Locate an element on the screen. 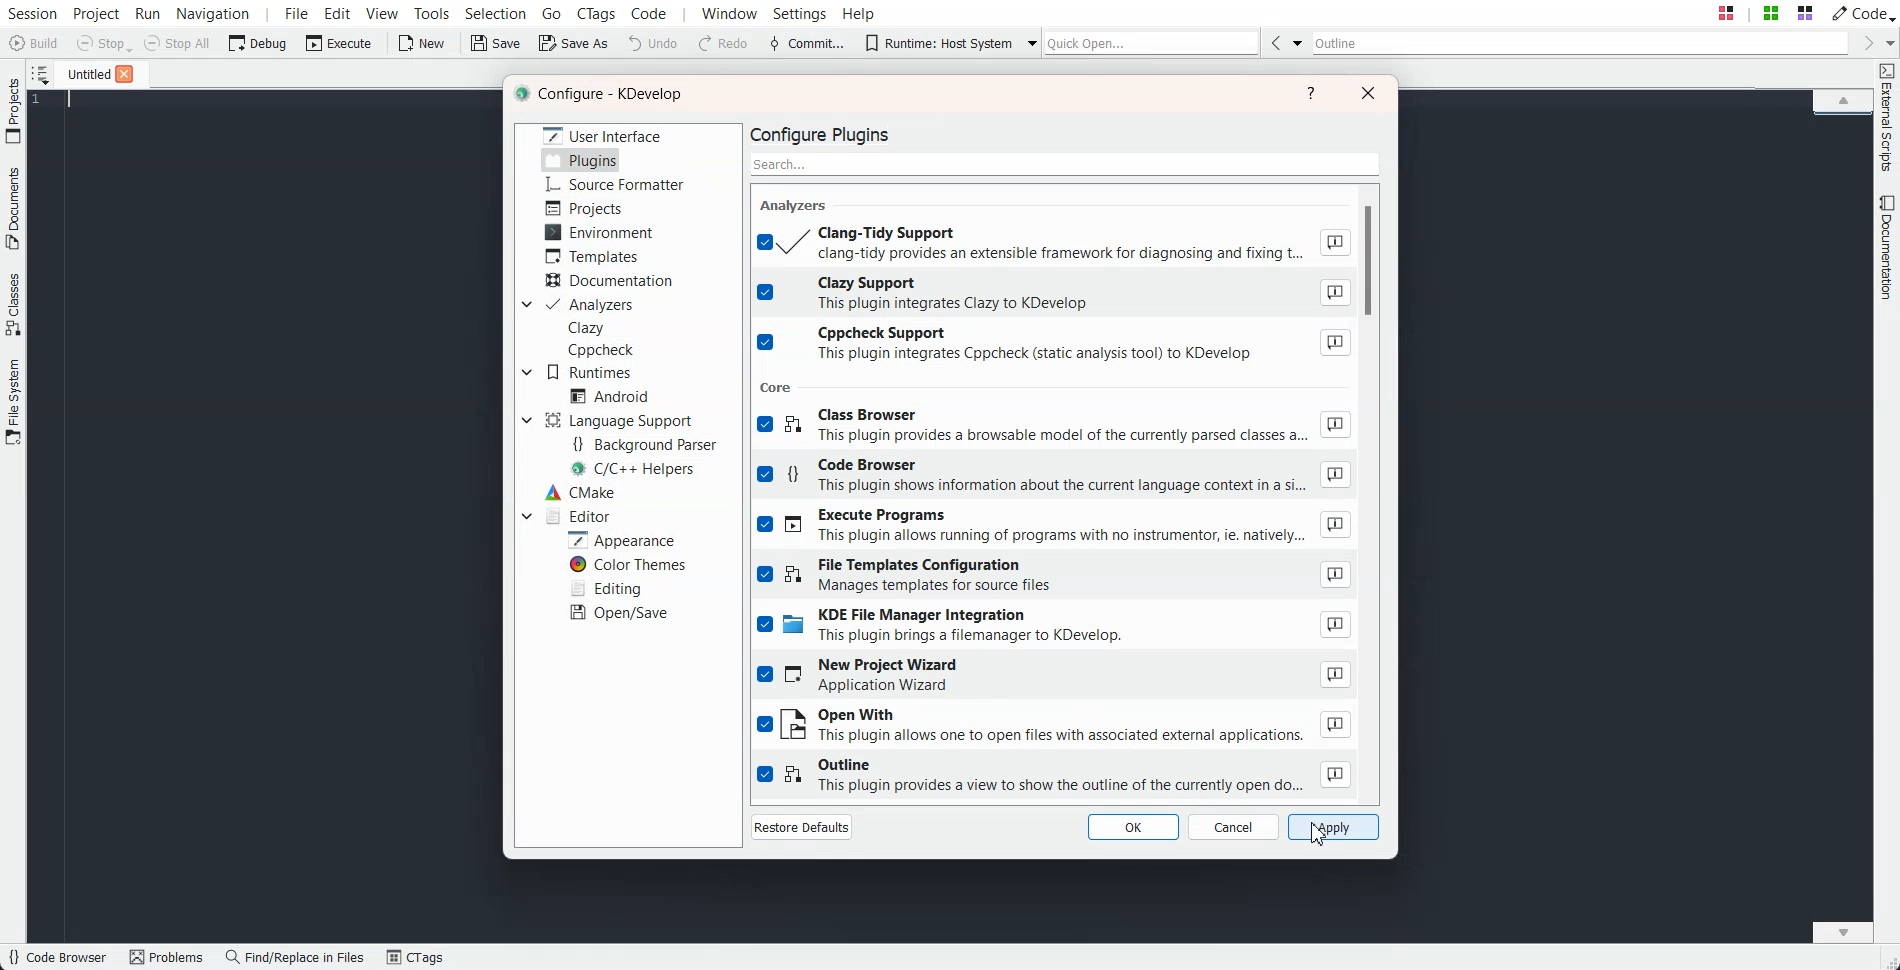  About is located at coordinates (1335, 425).